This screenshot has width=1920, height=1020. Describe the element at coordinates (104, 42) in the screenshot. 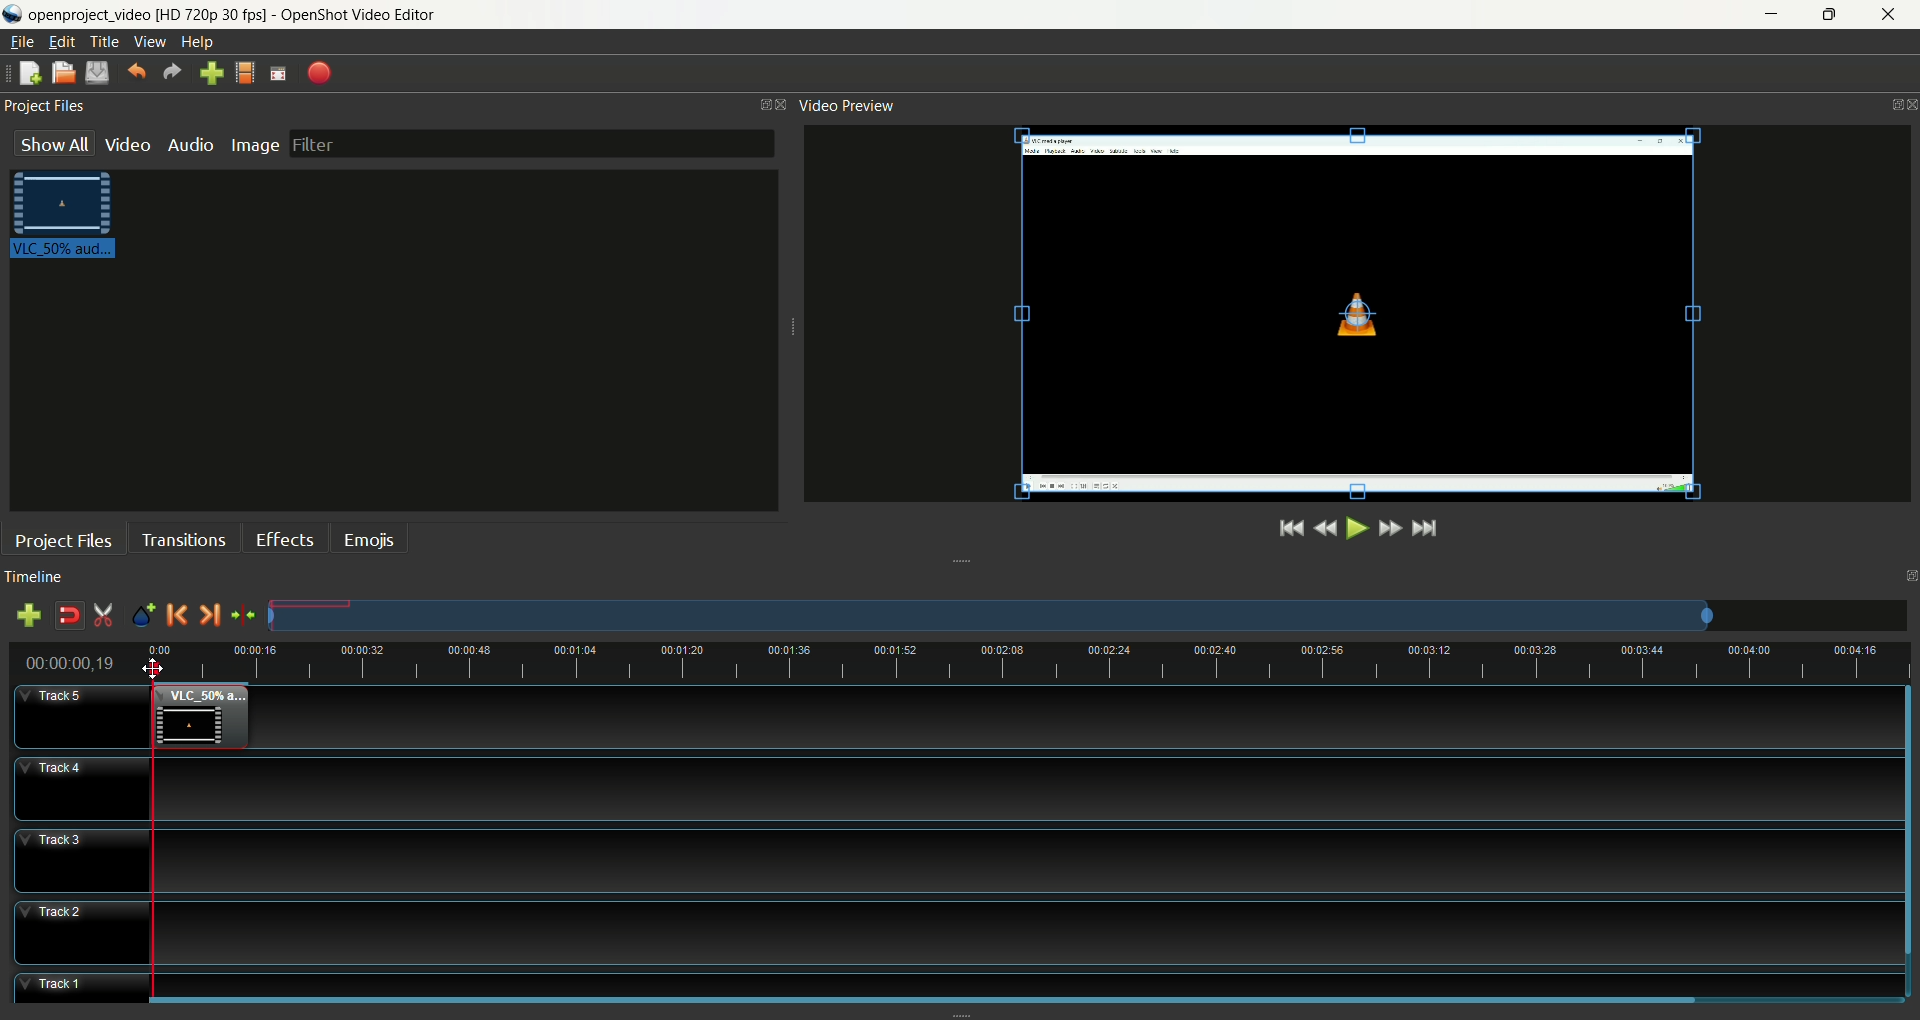

I see `title` at that location.